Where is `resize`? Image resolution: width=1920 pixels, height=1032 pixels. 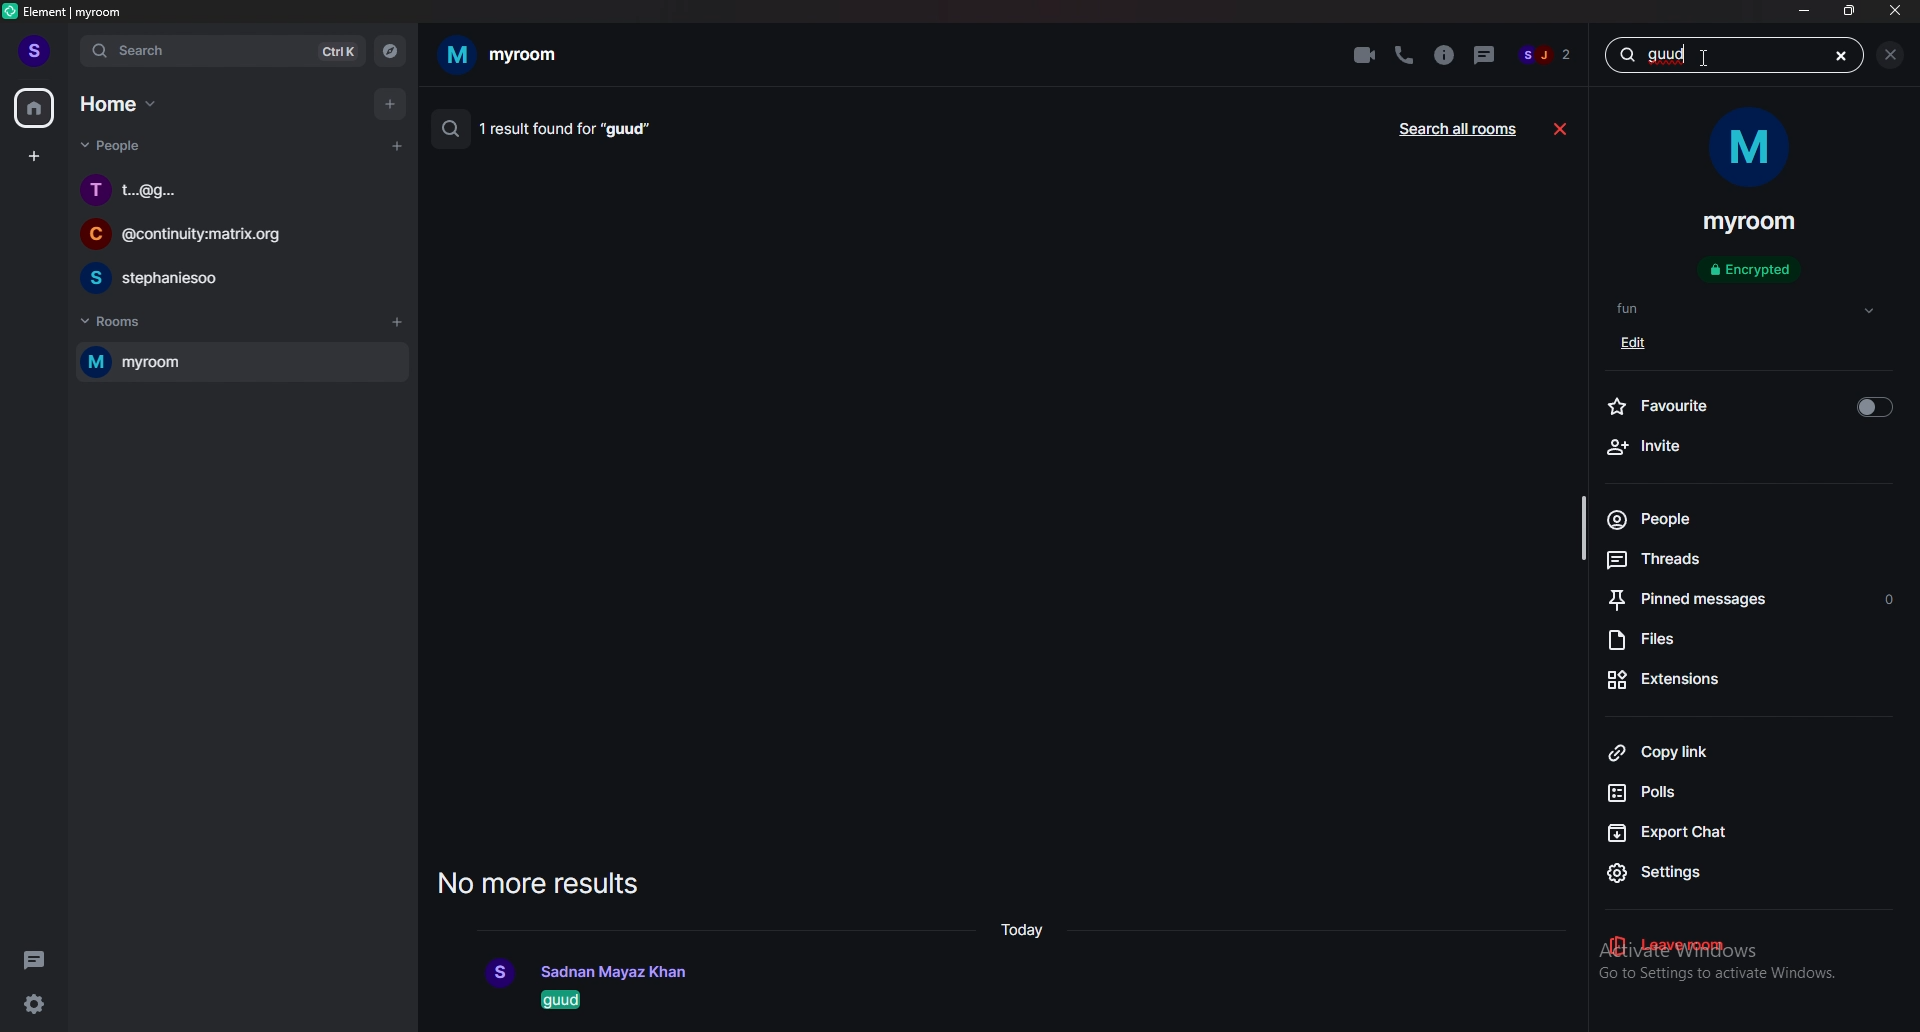 resize is located at coordinates (1852, 10).